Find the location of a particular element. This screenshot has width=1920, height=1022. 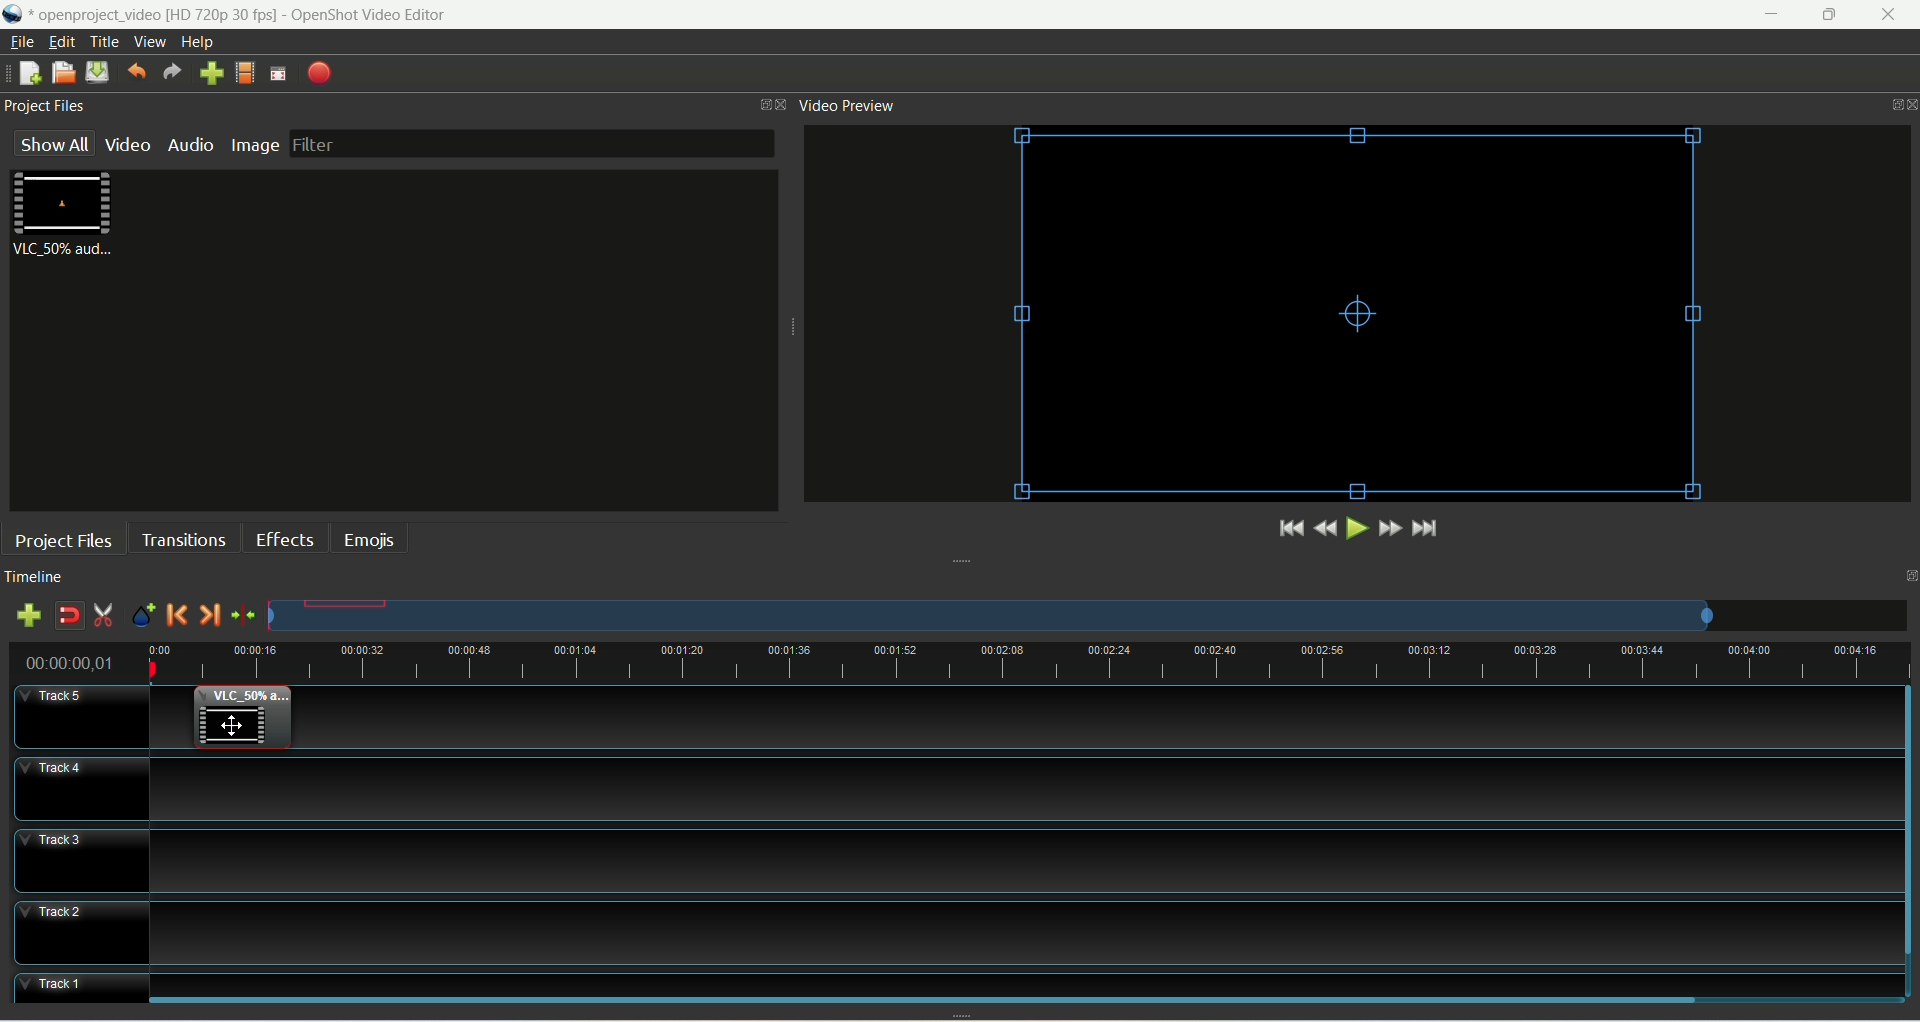

open project is located at coordinates (63, 72).